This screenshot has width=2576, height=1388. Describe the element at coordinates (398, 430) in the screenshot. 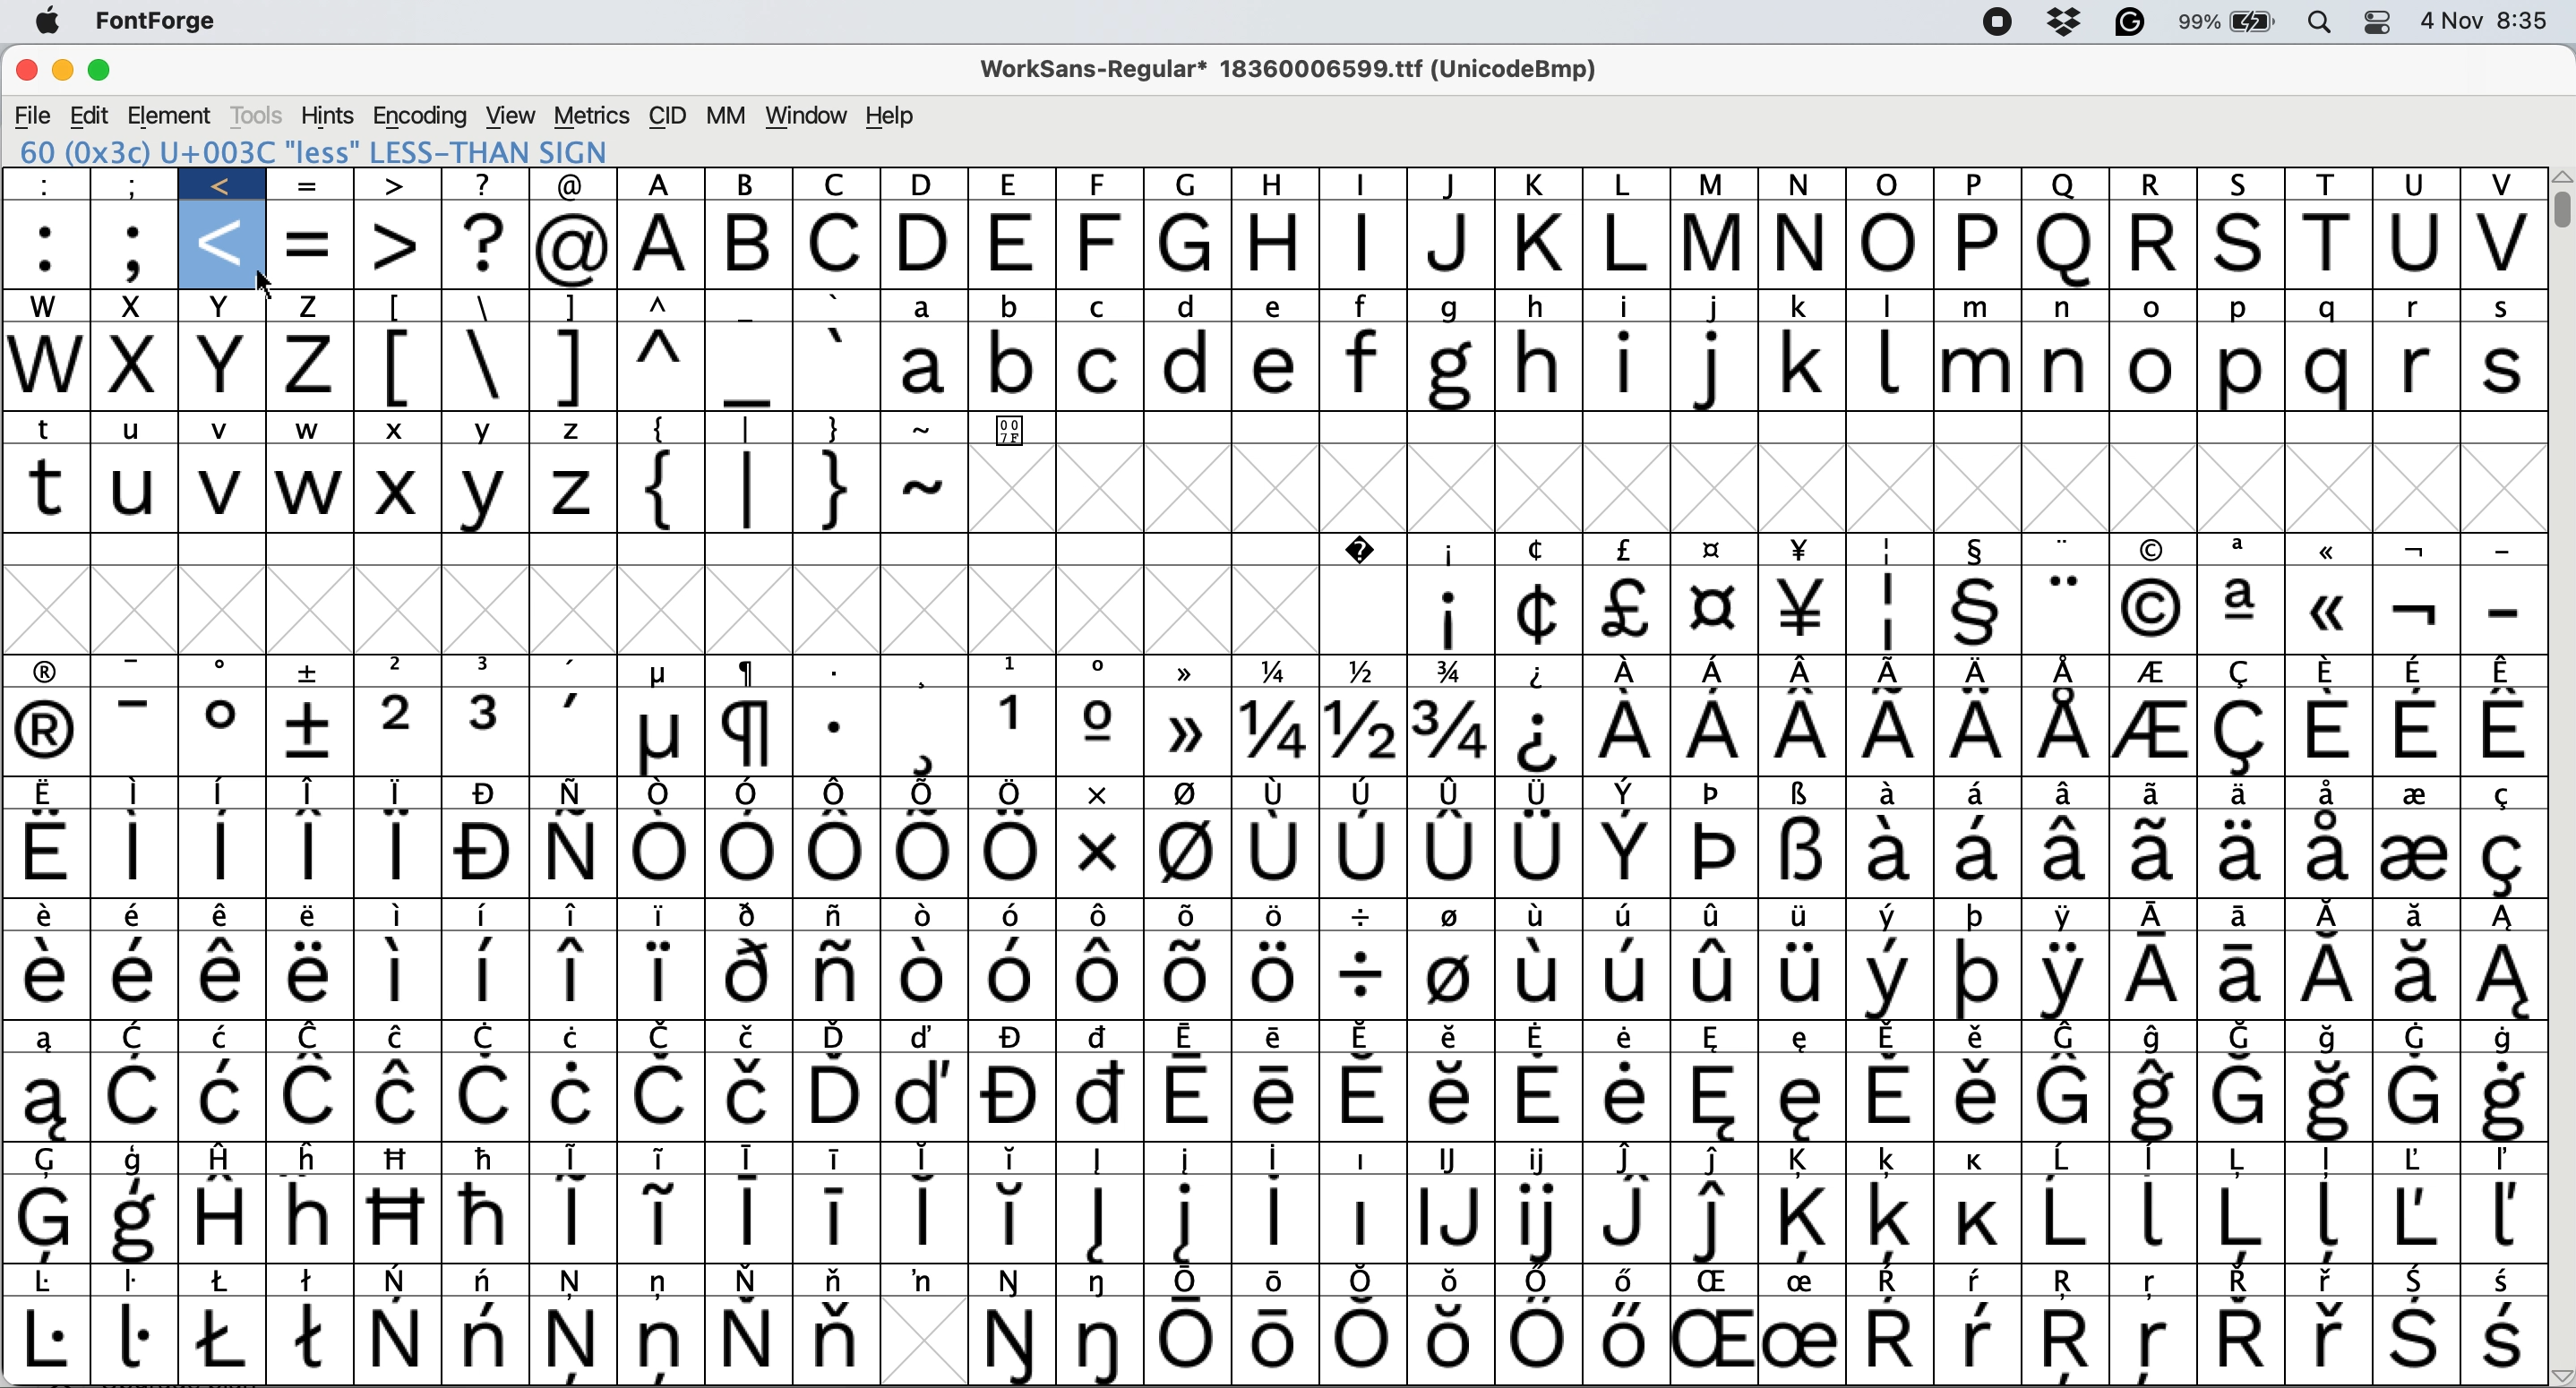

I see `x` at that location.